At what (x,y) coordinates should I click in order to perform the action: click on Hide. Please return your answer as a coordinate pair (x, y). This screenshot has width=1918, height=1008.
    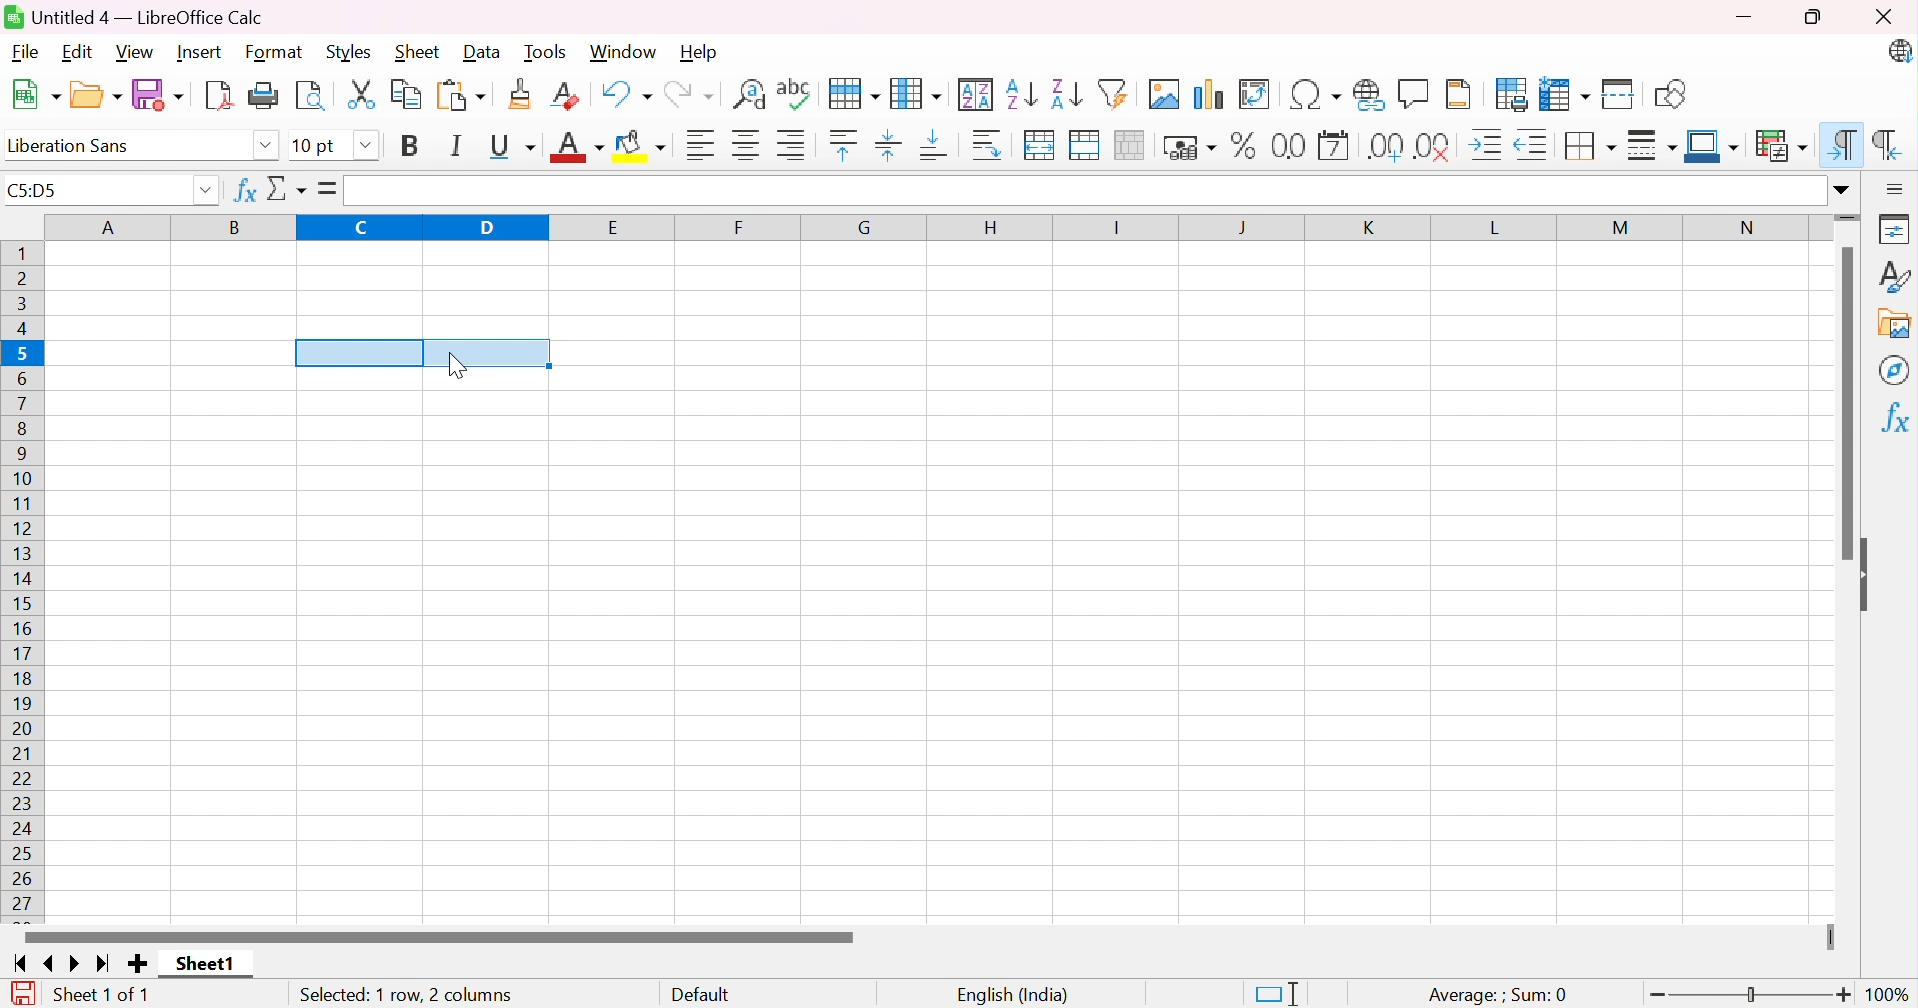
    Looking at the image, I should click on (1870, 575).